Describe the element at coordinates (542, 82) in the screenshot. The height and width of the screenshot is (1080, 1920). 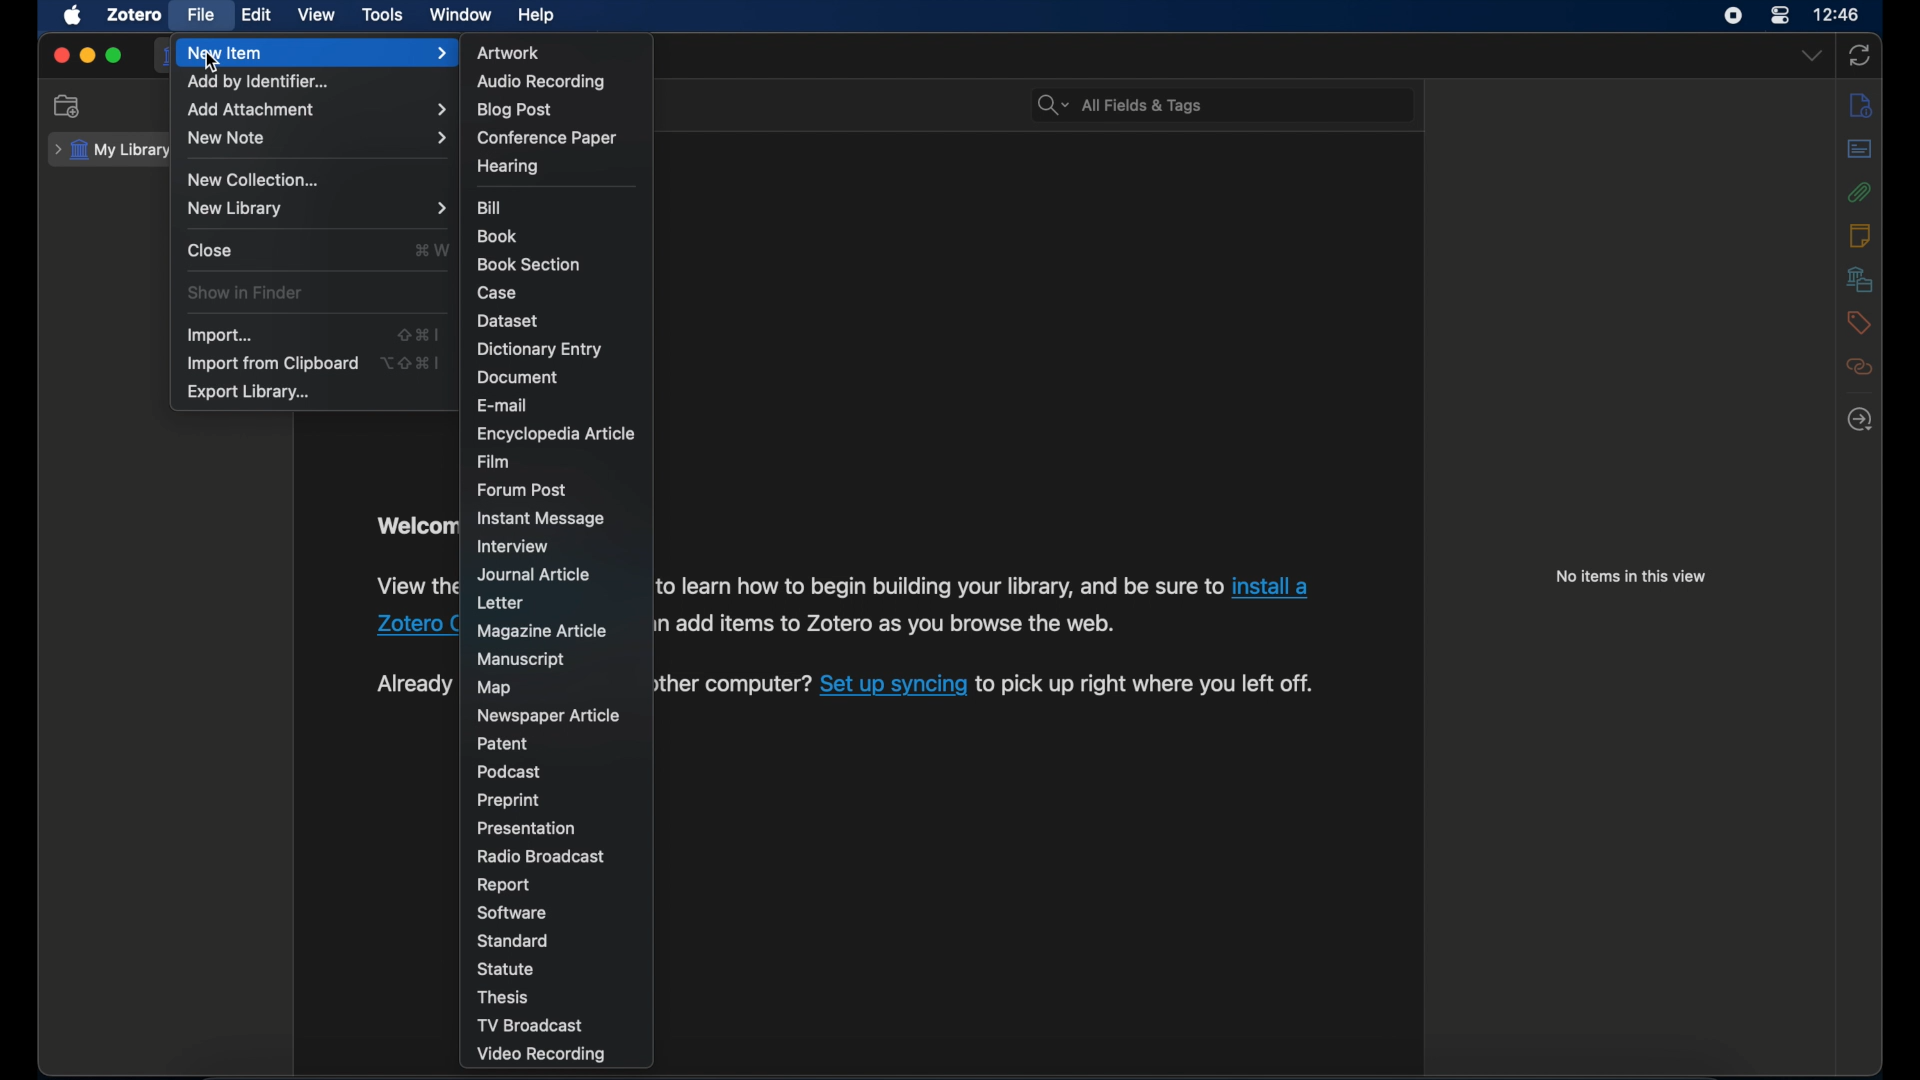
I see `audio recording` at that location.